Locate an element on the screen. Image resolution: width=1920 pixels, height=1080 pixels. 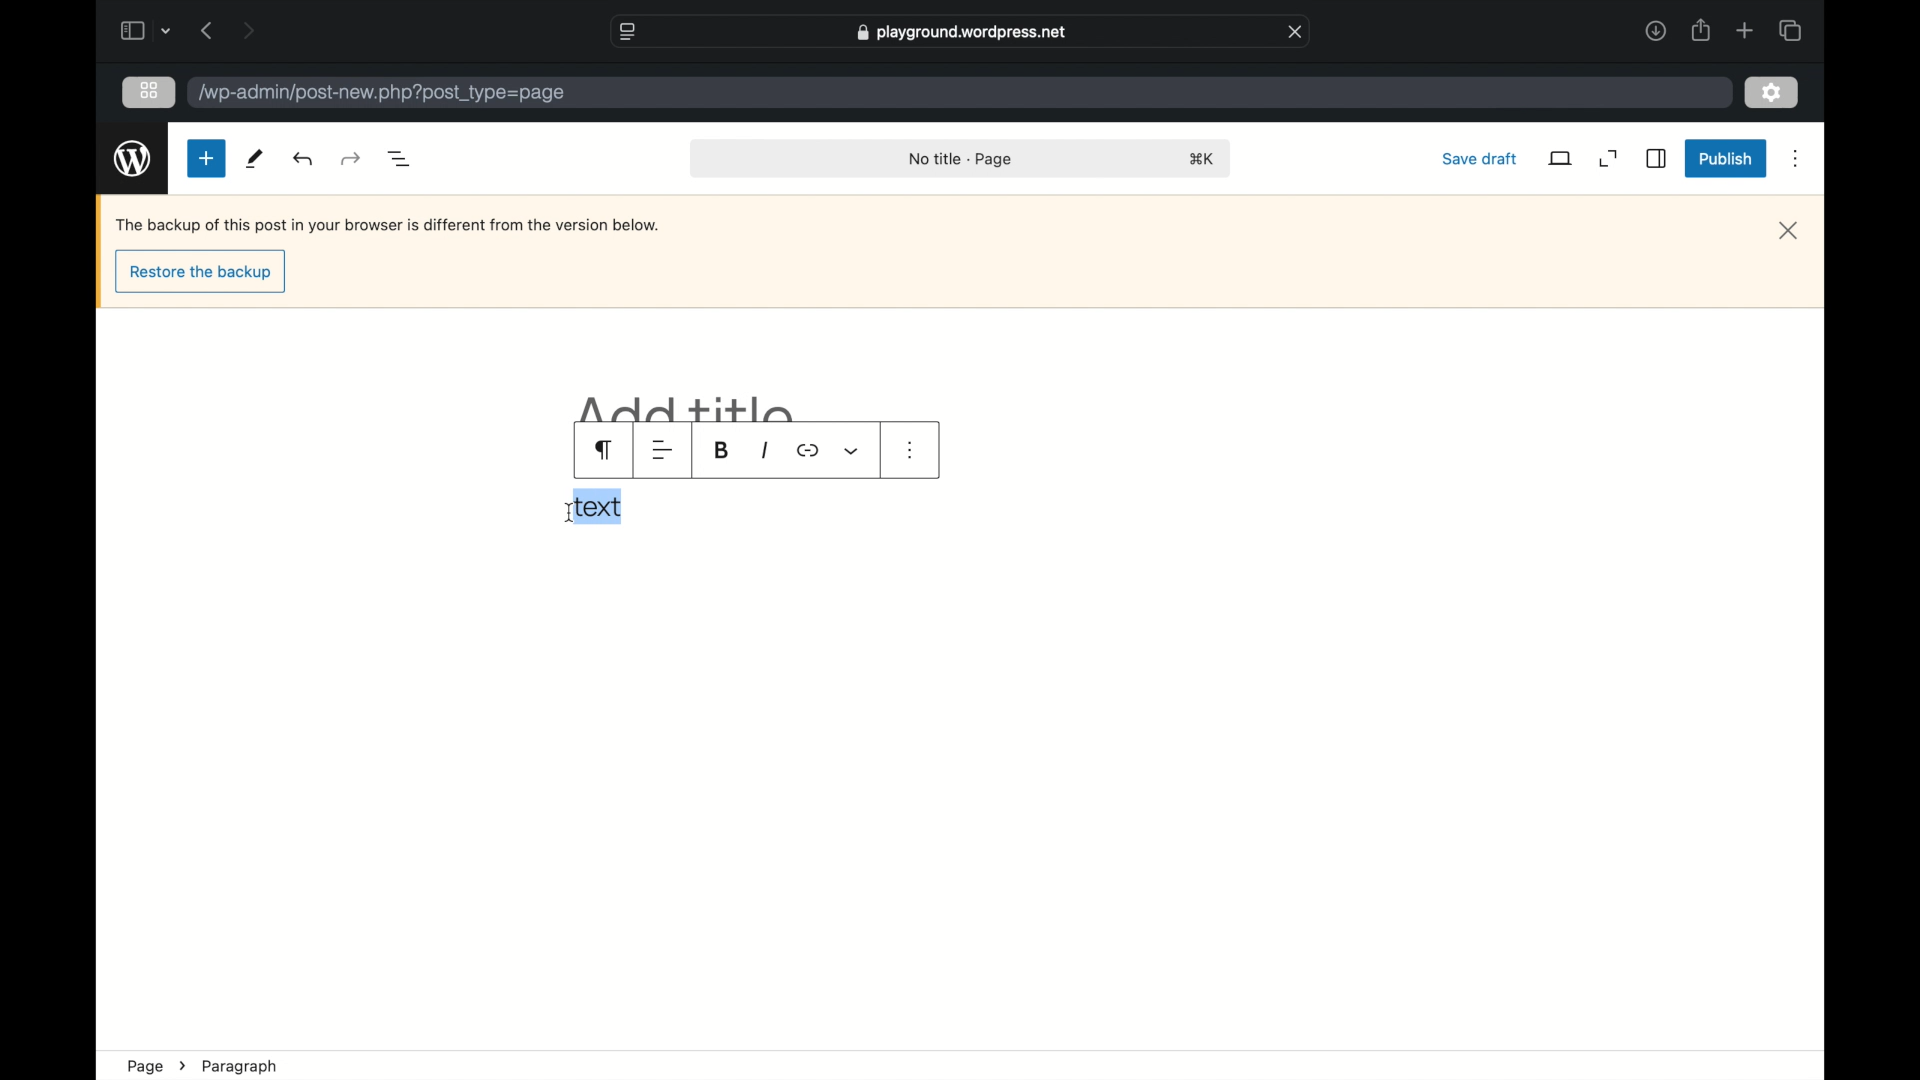
wordpress address is located at coordinates (382, 94).